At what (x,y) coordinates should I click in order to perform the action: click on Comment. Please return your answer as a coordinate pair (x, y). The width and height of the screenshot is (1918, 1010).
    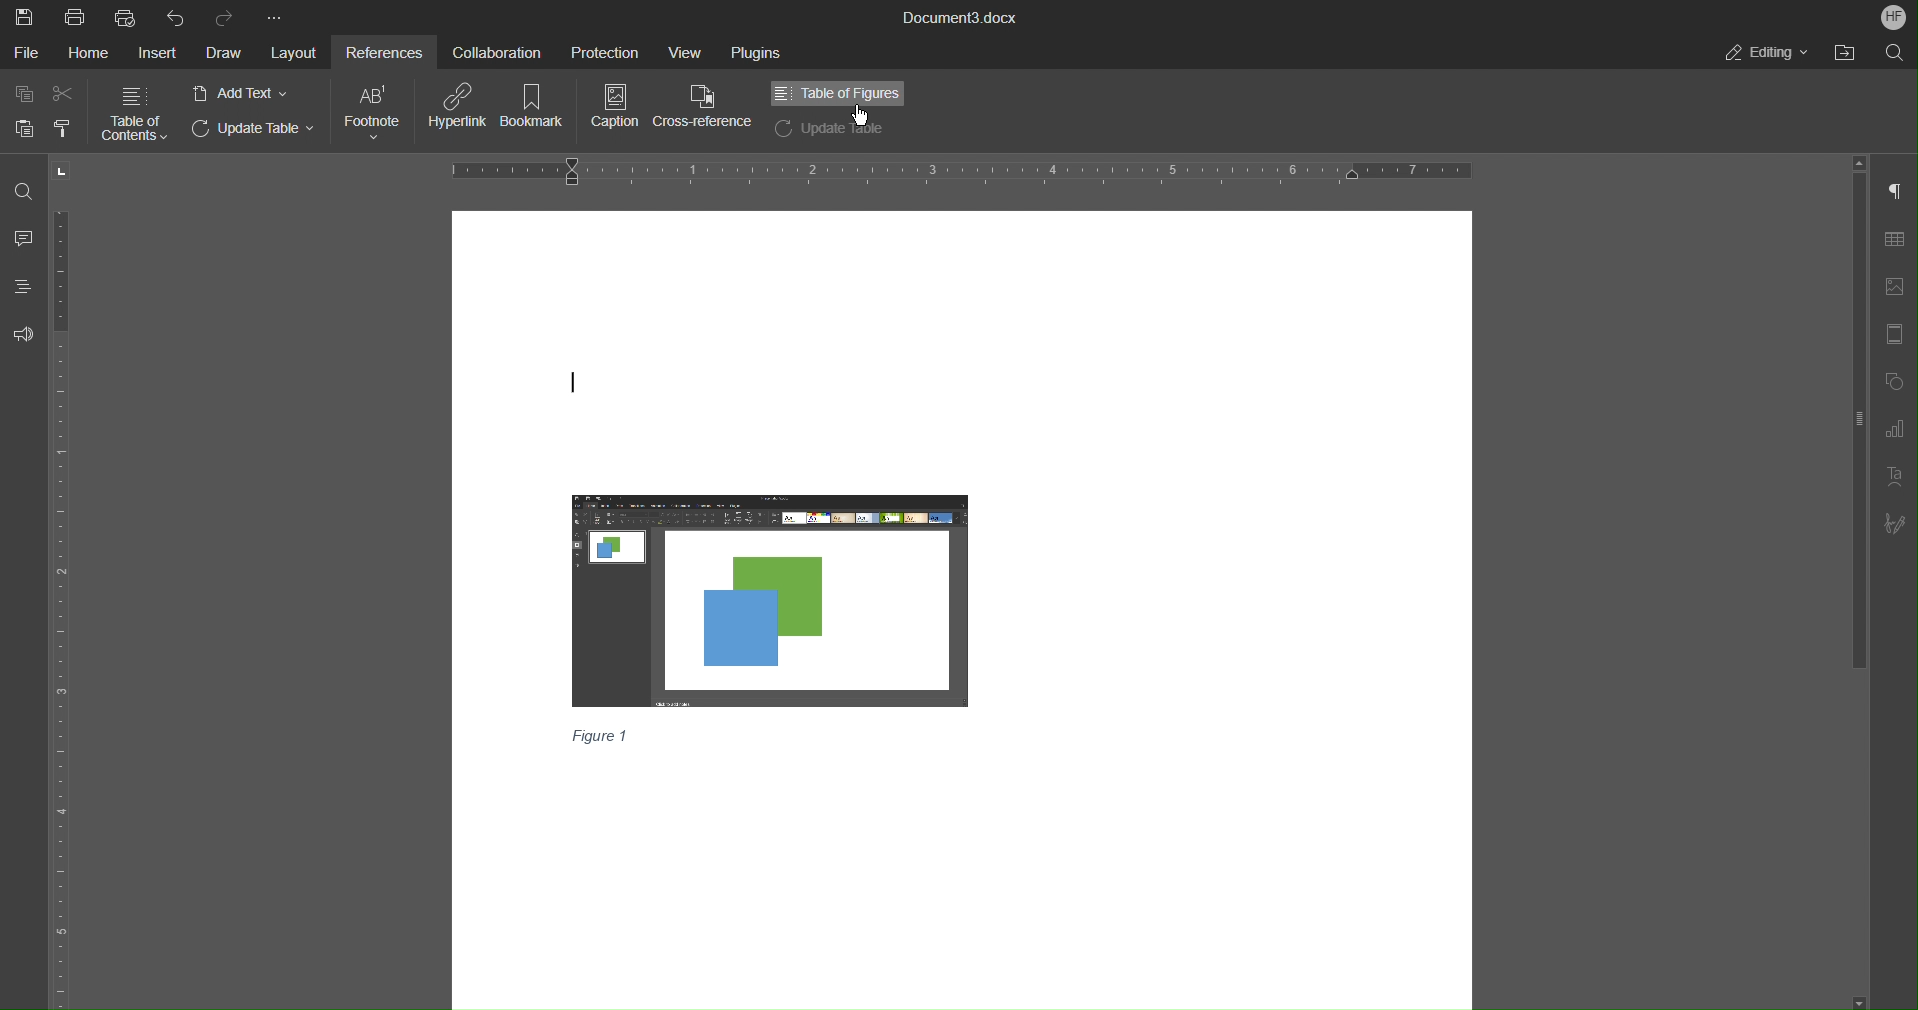
    Looking at the image, I should click on (23, 236).